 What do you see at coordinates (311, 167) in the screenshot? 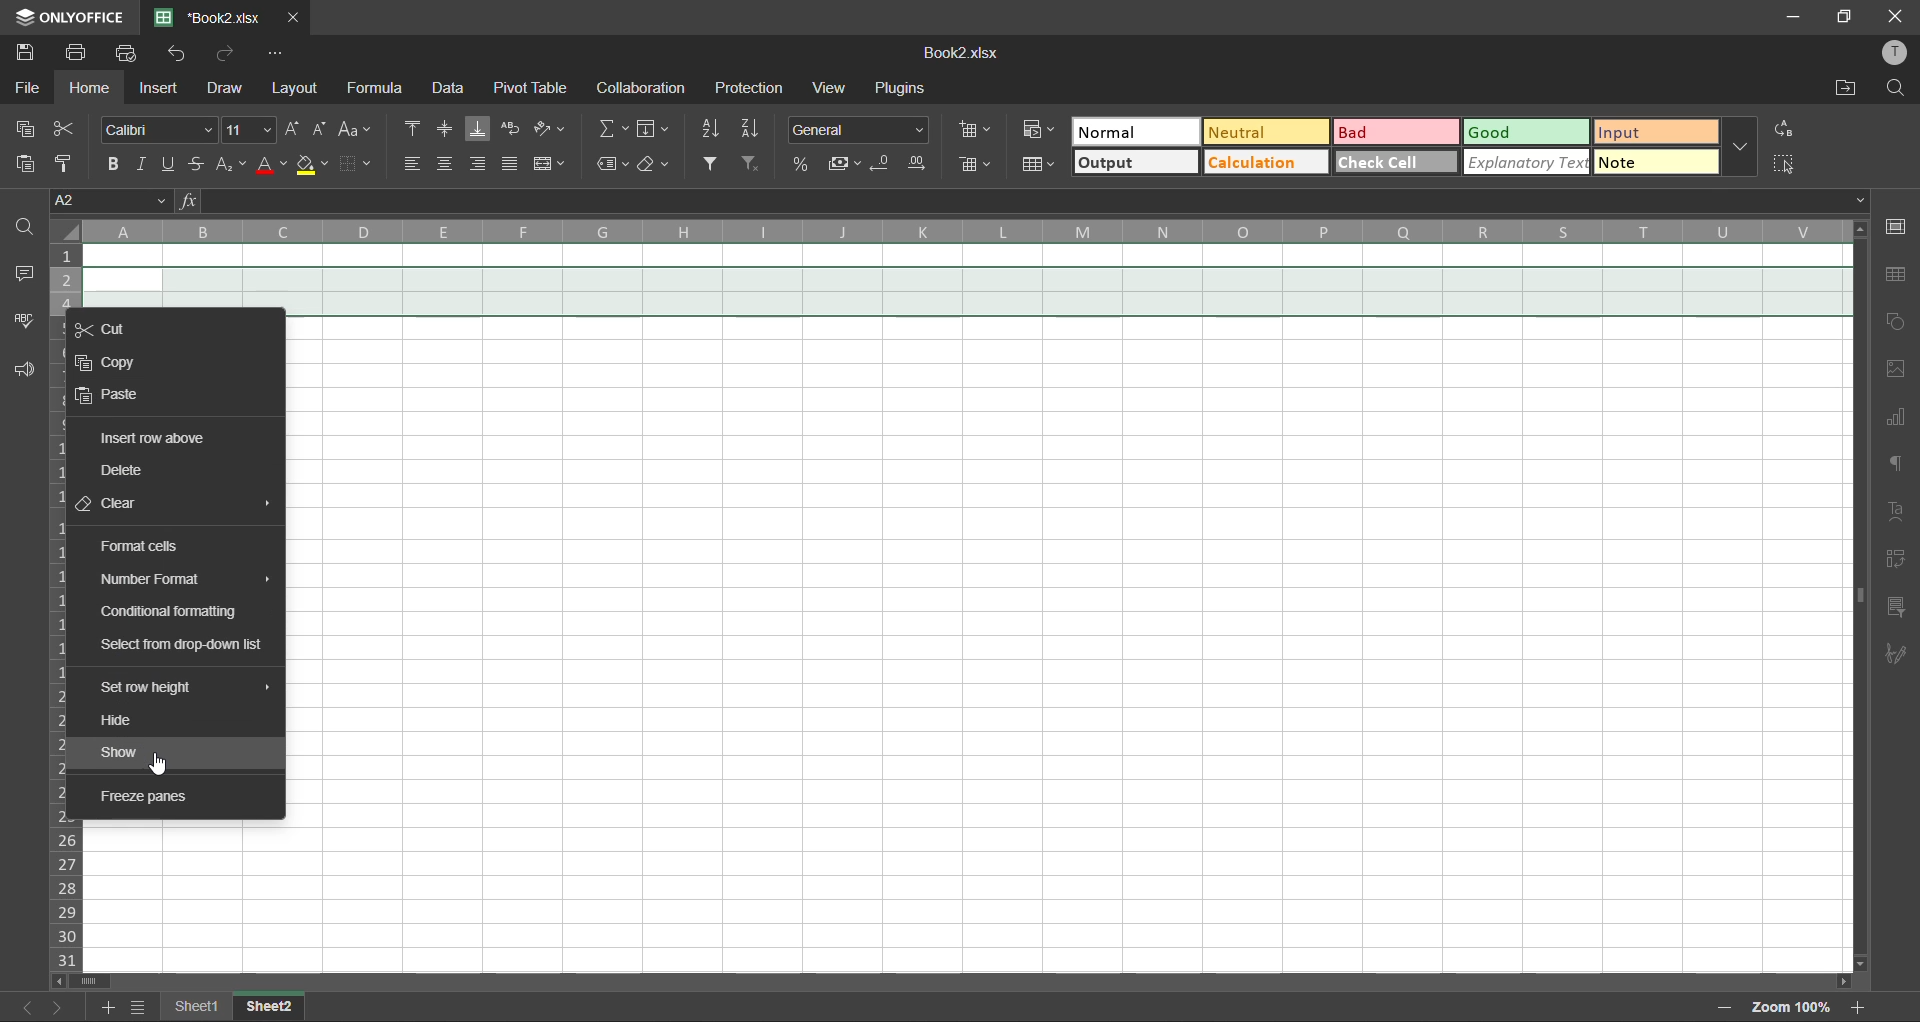
I see `fill color` at bounding box center [311, 167].